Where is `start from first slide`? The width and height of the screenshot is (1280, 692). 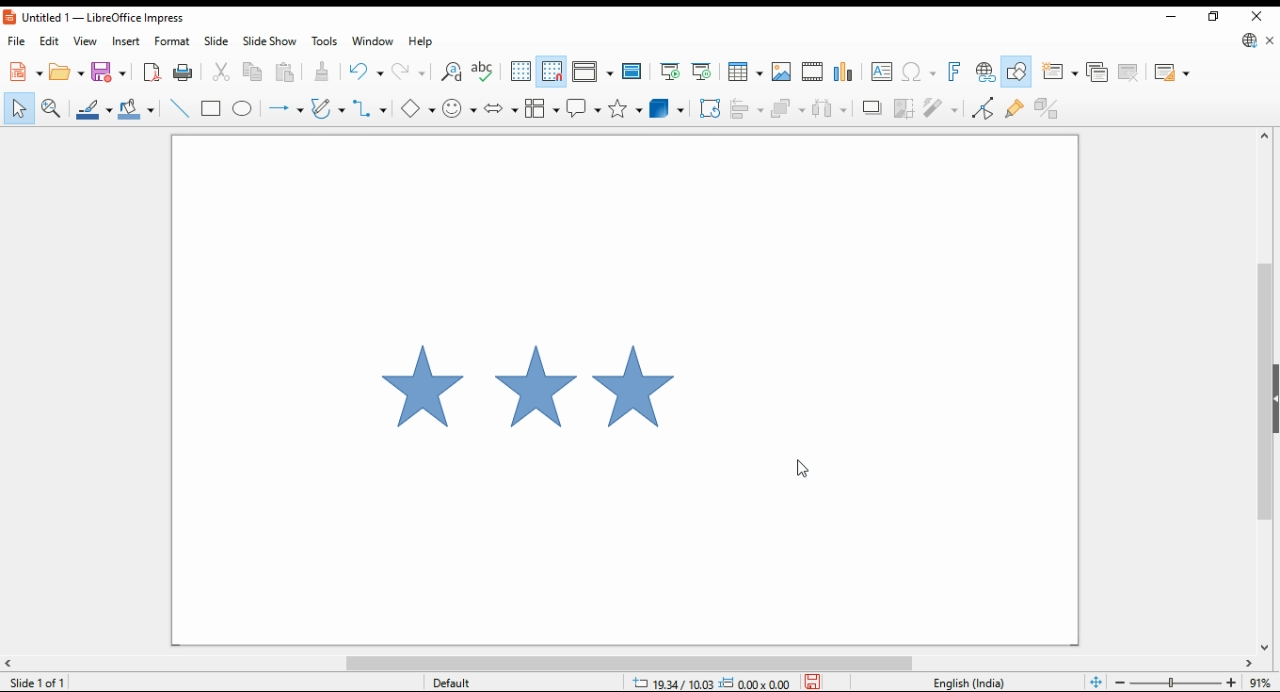
start from first slide is located at coordinates (669, 72).